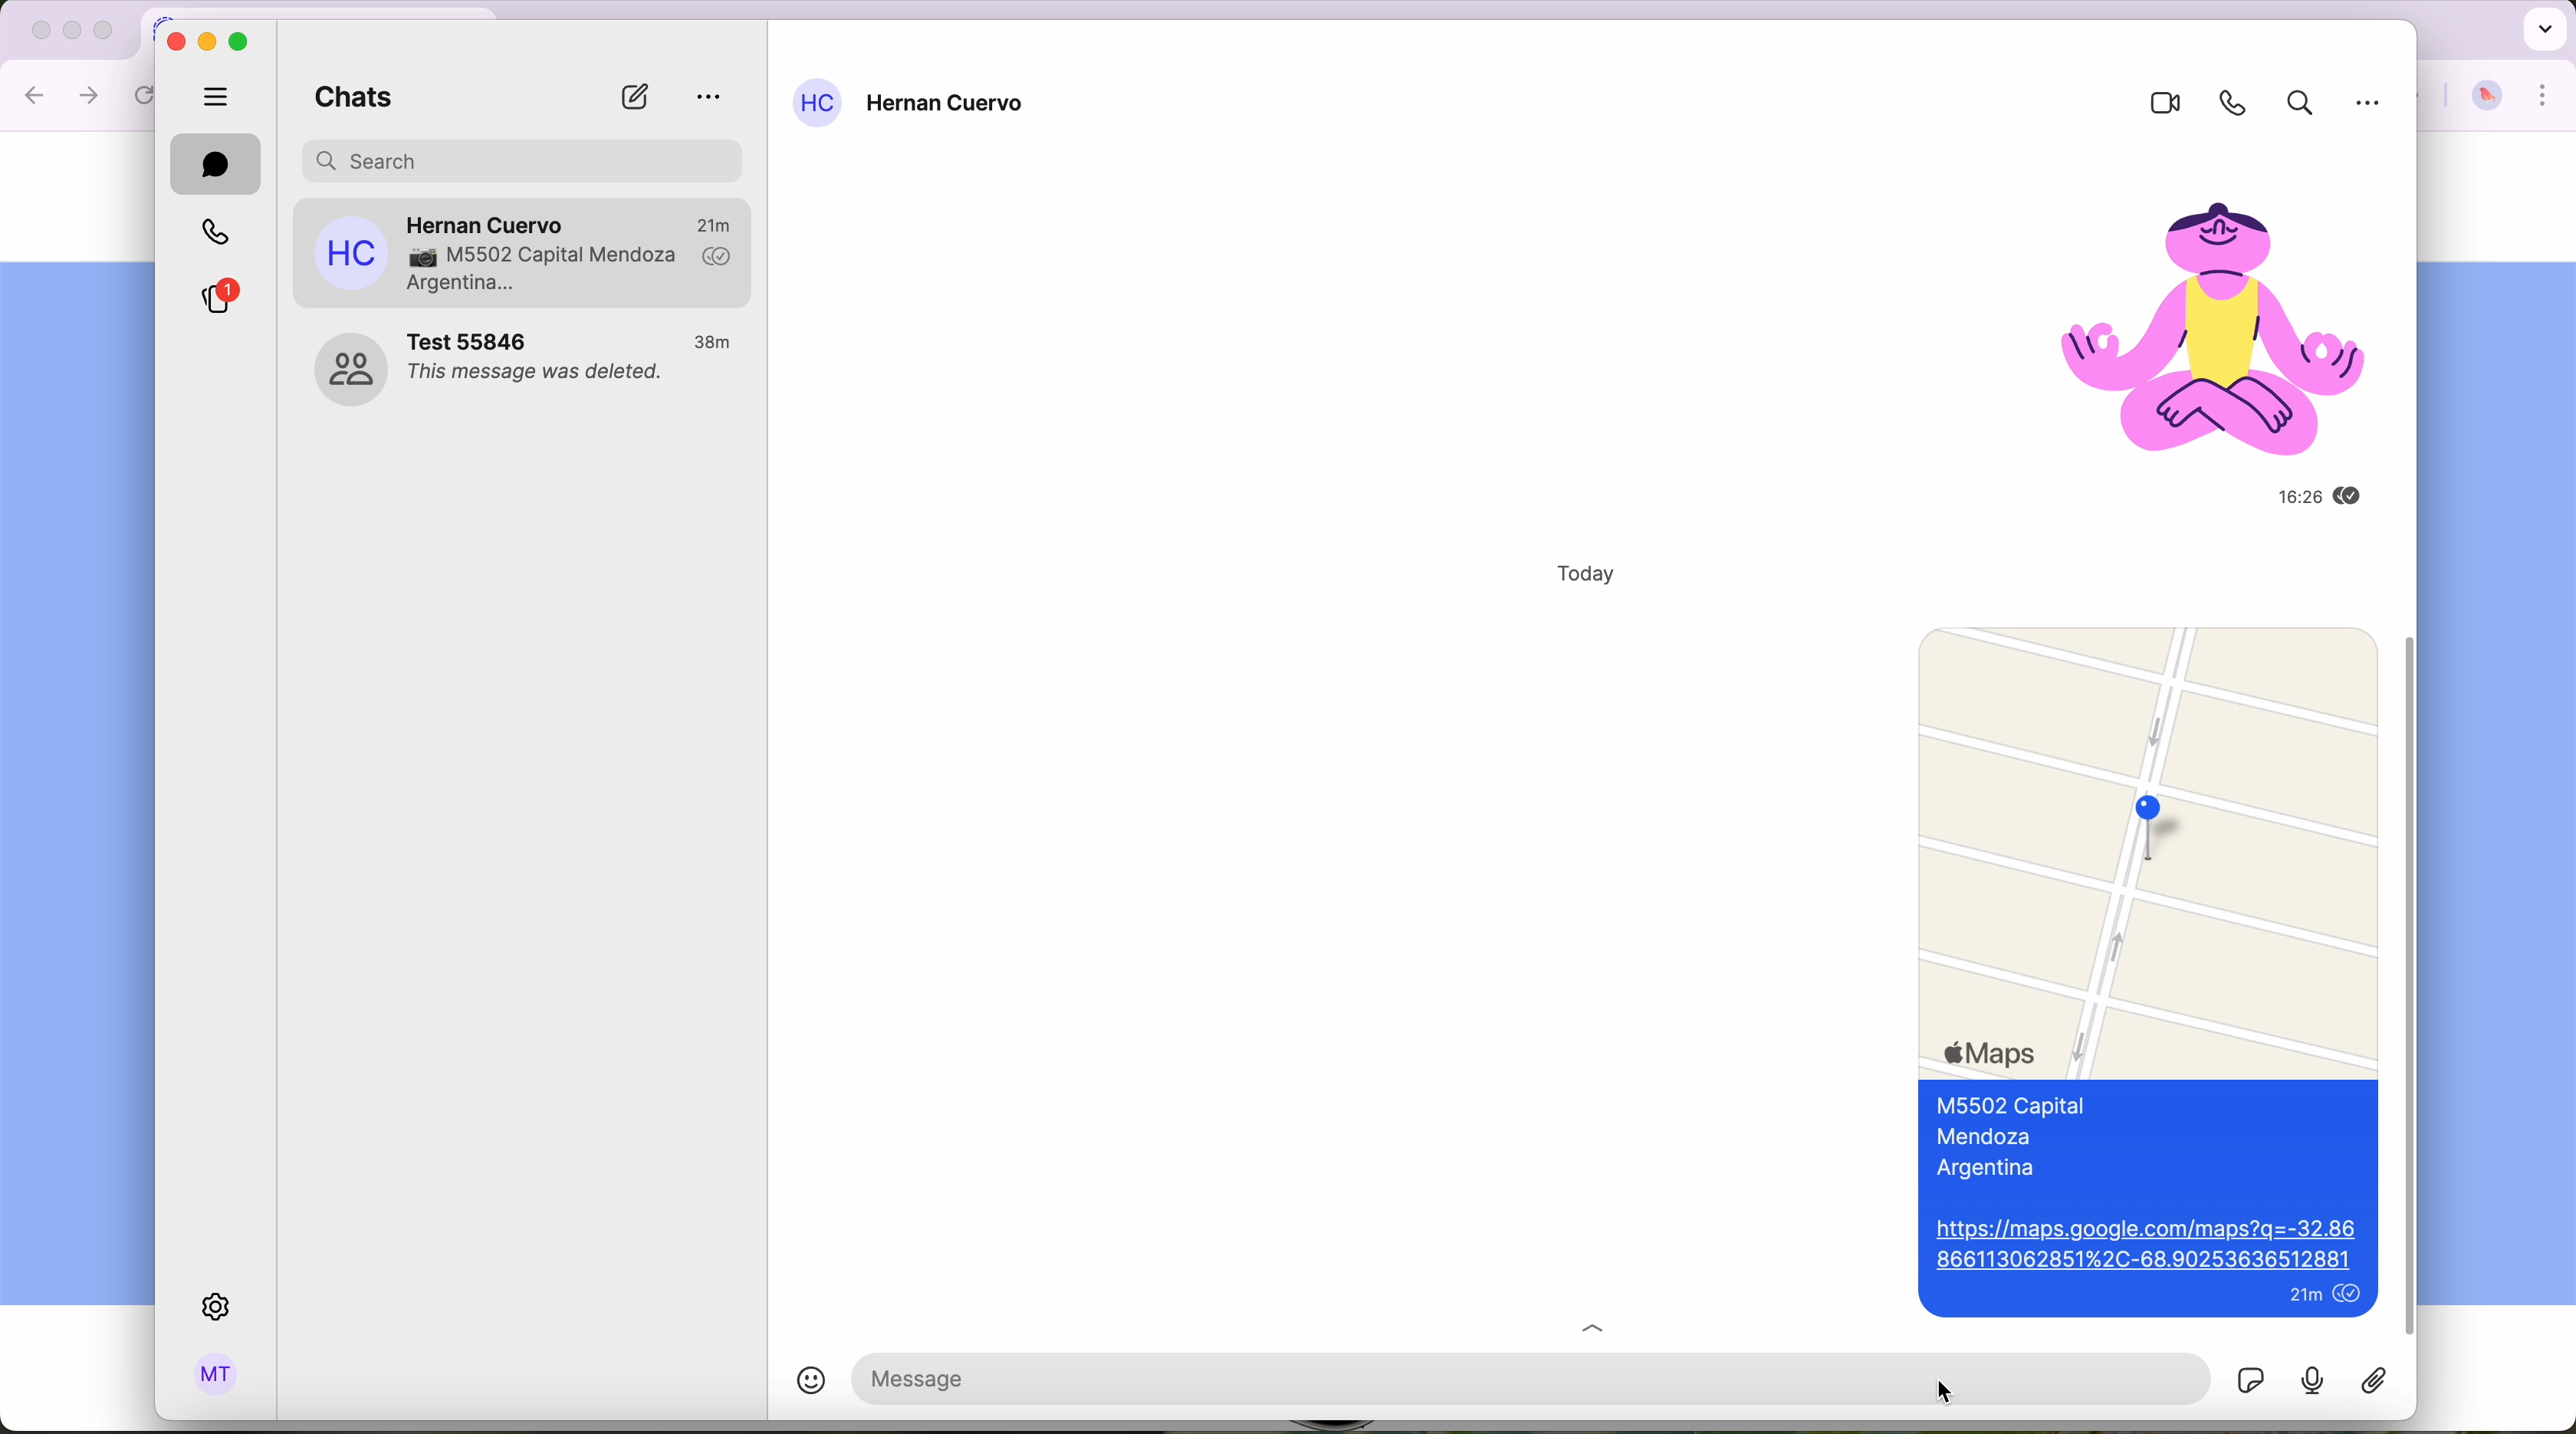 This screenshot has width=2576, height=1434. What do you see at coordinates (217, 94) in the screenshot?
I see `hide tabs` at bounding box center [217, 94].